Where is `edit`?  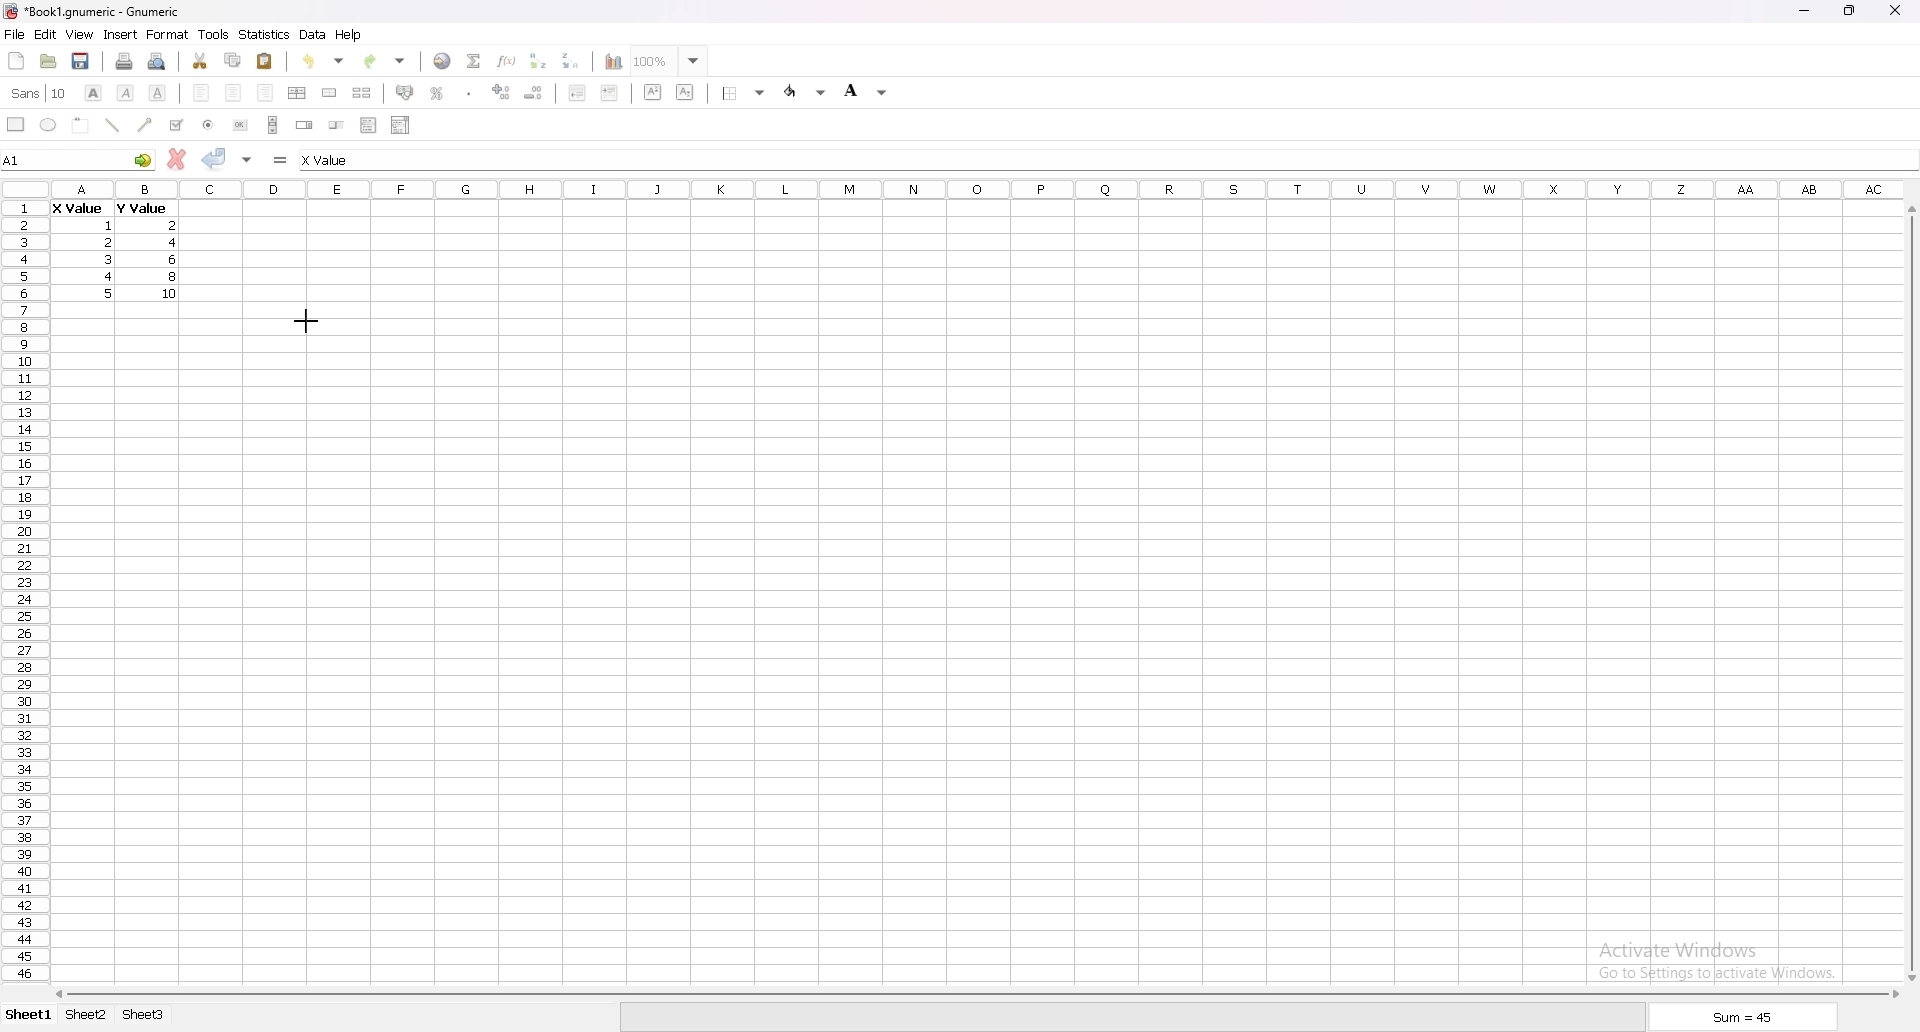
edit is located at coordinates (45, 34).